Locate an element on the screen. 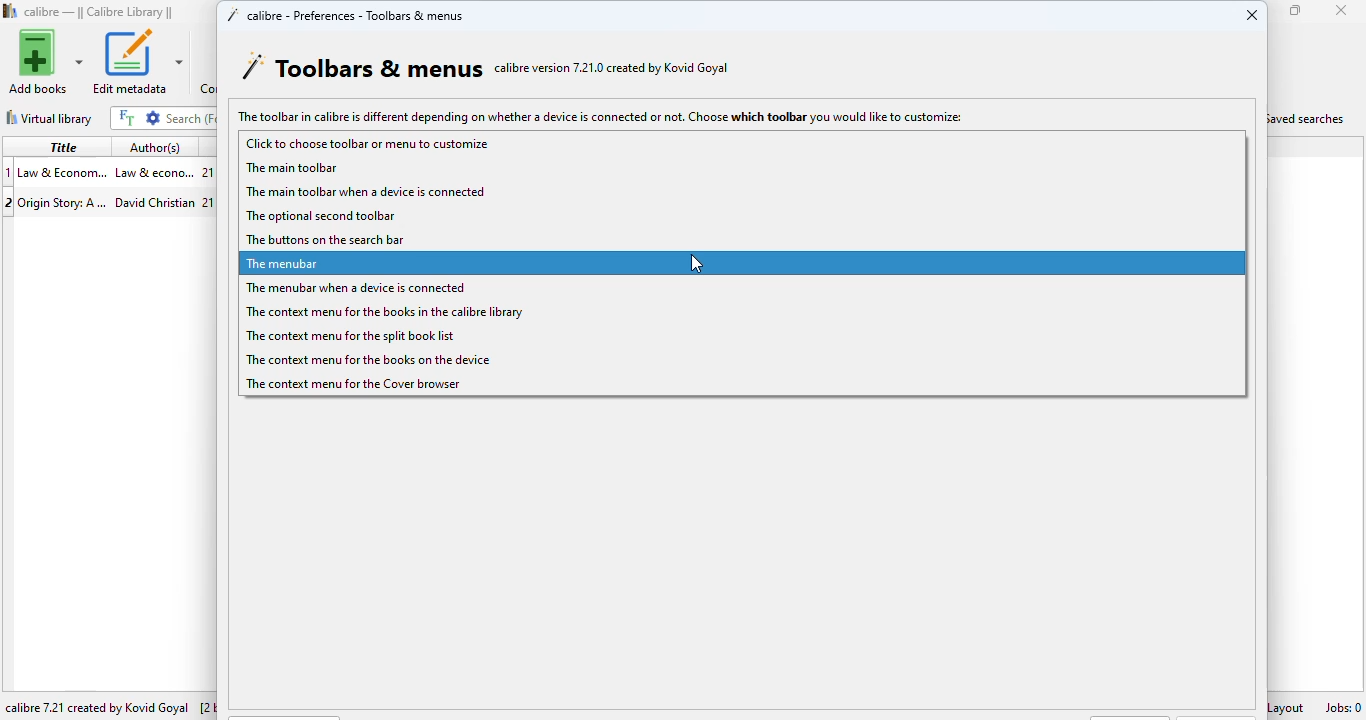 The width and height of the screenshot is (1366, 720). the menubar (selected) is located at coordinates (283, 263).